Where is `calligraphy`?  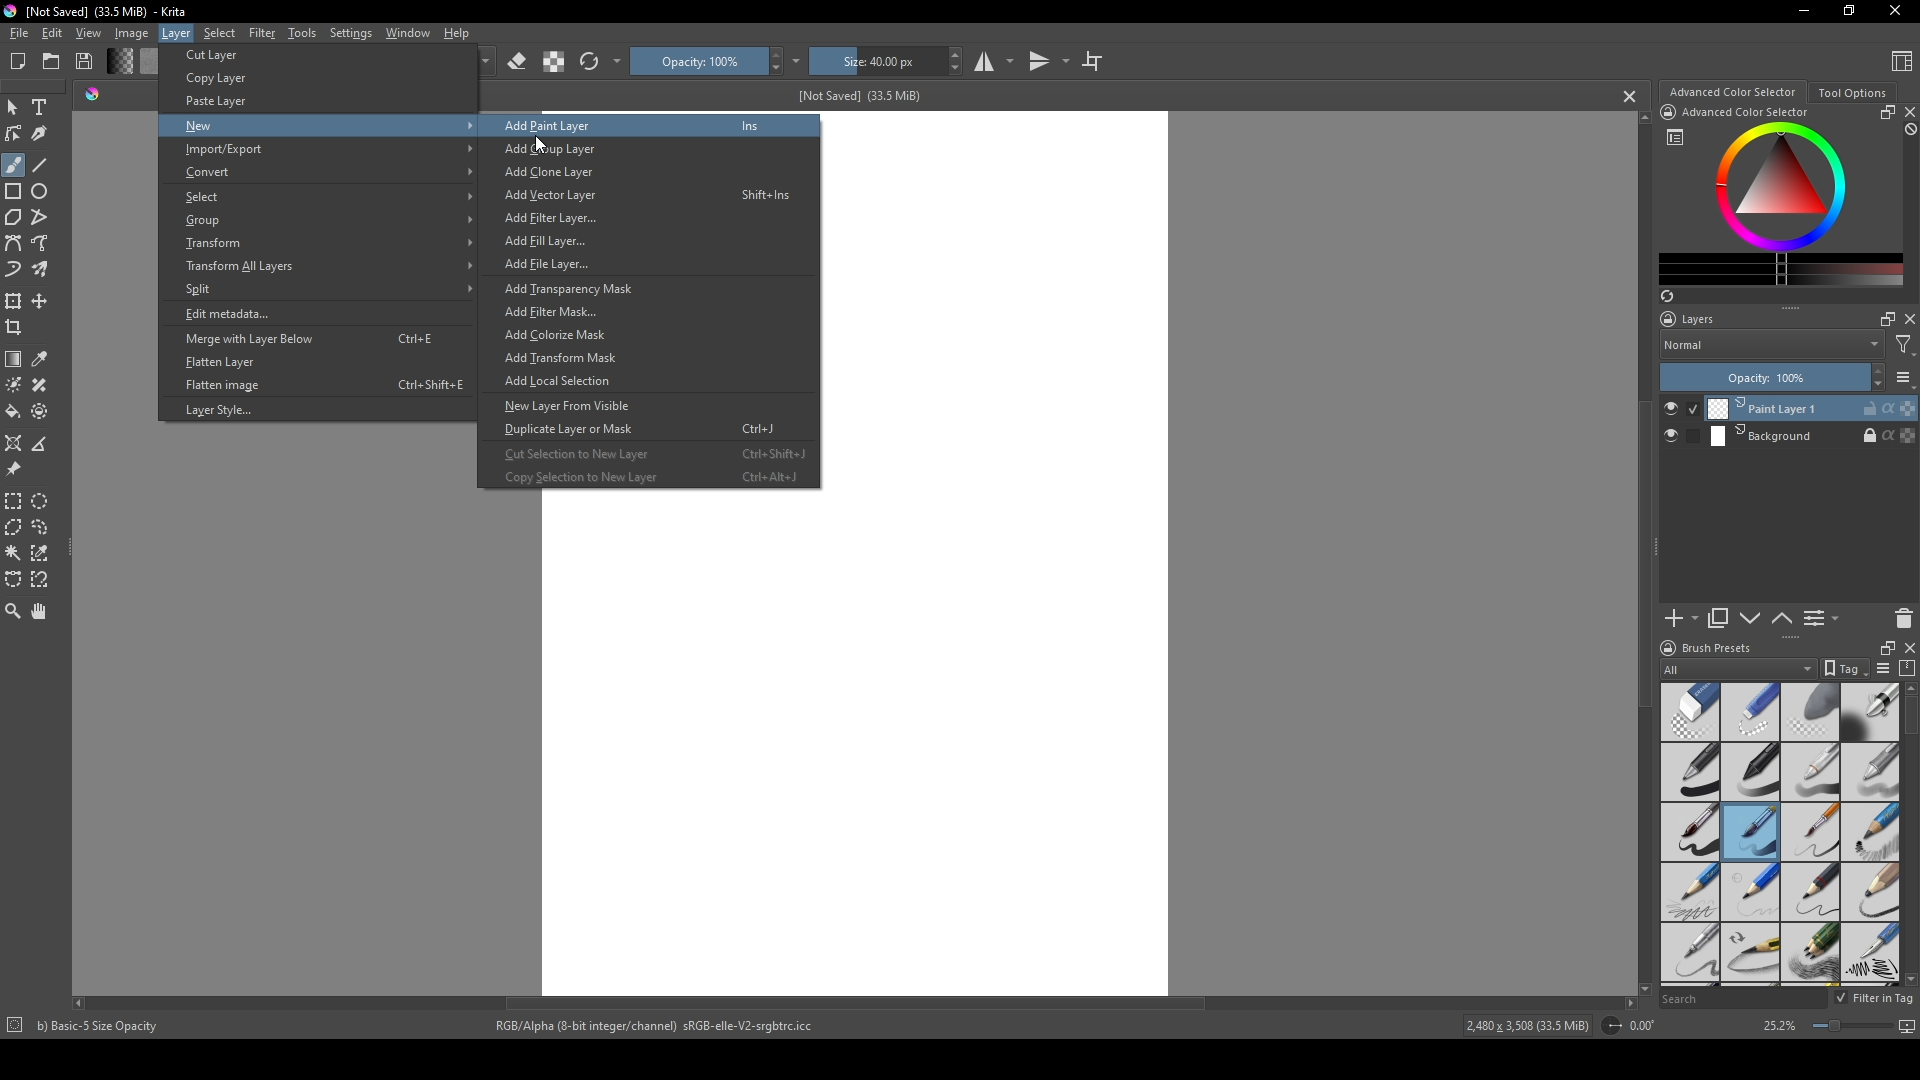
calligraphy is located at coordinates (42, 133).